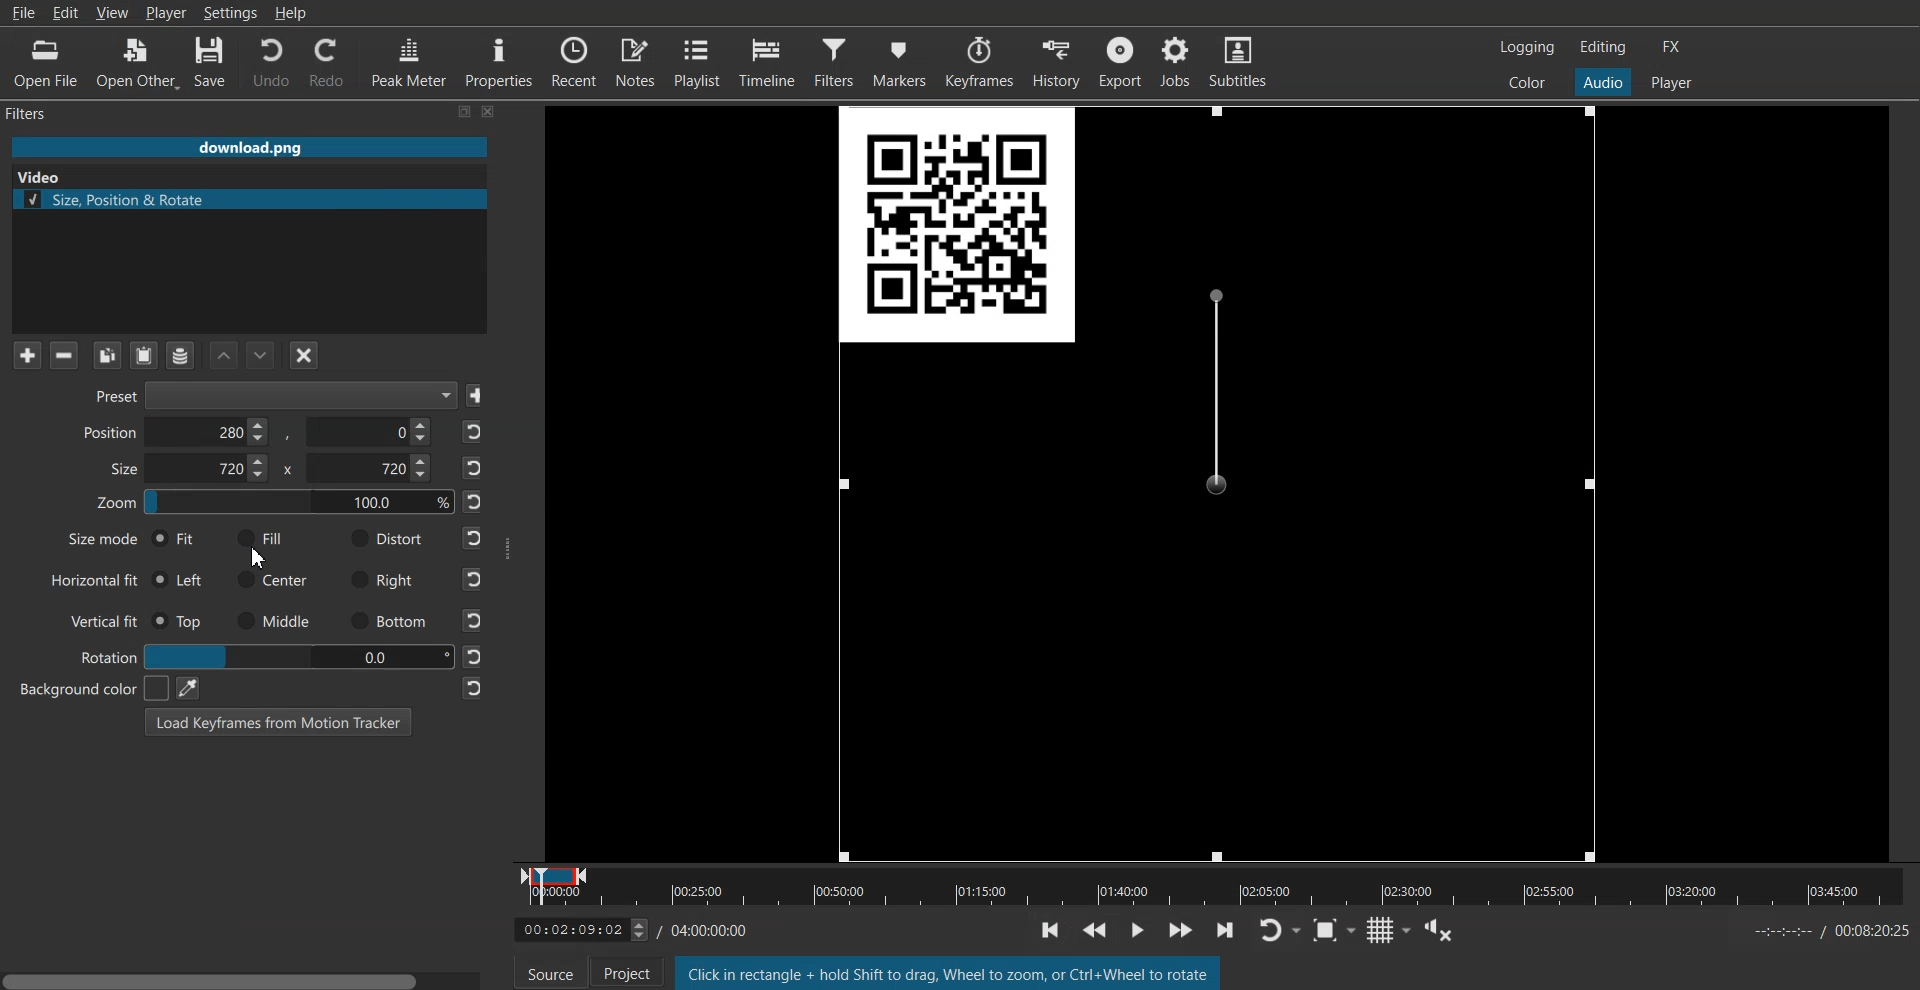 This screenshot has width=1920, height=990. I want to click on Copy checked Filter, so click(108, 355).